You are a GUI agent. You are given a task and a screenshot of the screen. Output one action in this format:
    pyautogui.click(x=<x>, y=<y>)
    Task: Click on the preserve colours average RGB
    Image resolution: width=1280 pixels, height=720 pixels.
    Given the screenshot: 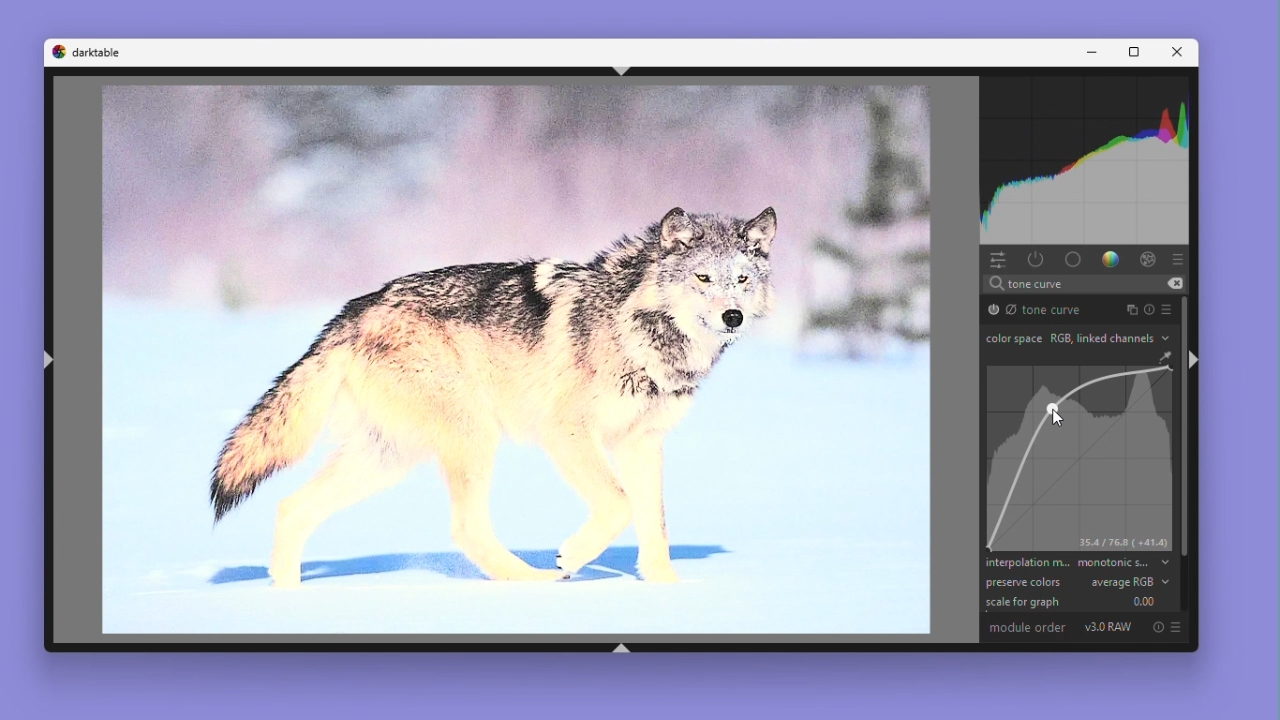 What is the action you would take?
    pyautogui.click(x=1076, y=582)
    